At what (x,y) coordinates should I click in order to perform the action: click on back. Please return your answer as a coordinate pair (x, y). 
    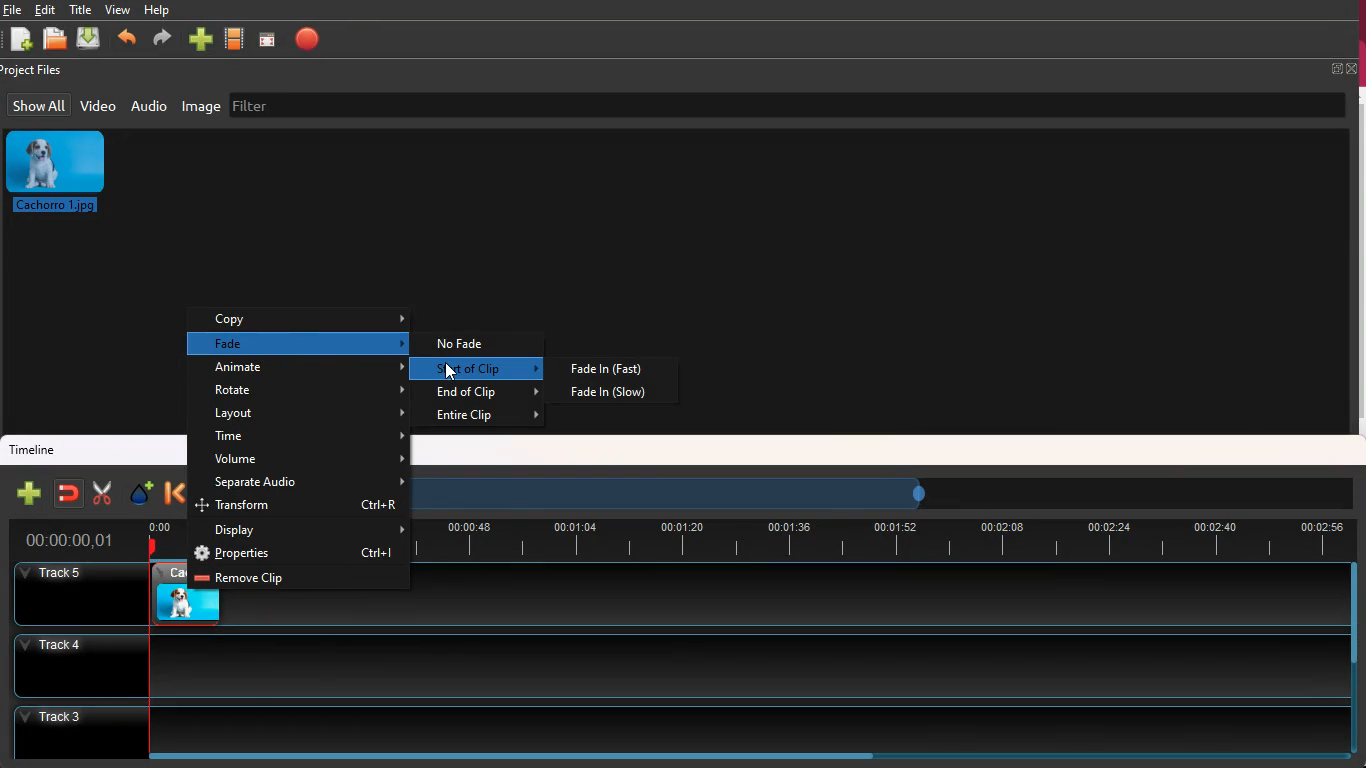
    Looking at the image, I should click on (172, 494).